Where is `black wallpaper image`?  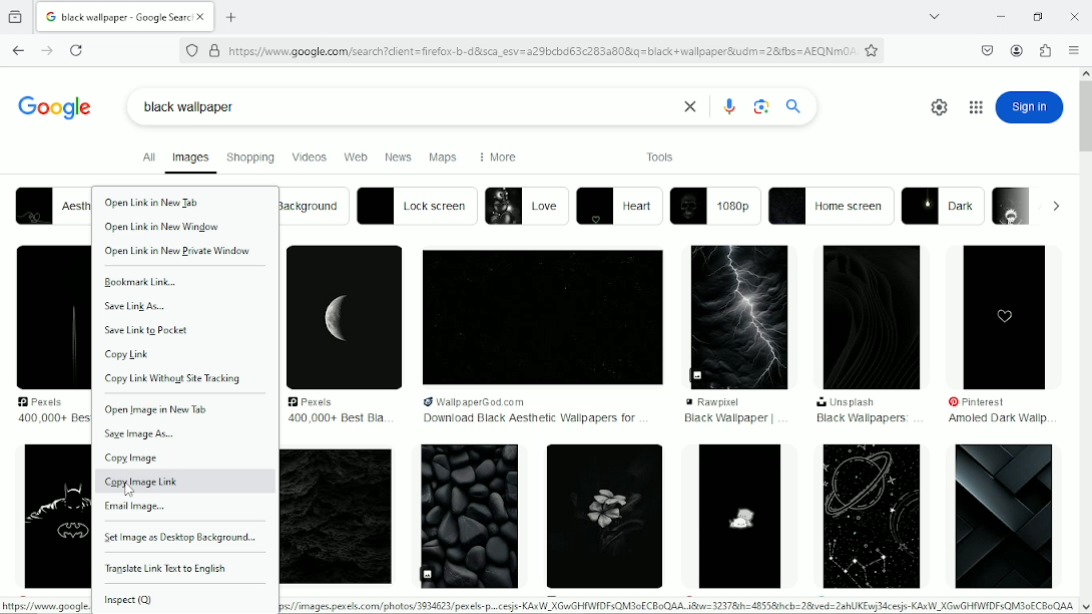
black wallpaper image is located at coordinates (868, 515).